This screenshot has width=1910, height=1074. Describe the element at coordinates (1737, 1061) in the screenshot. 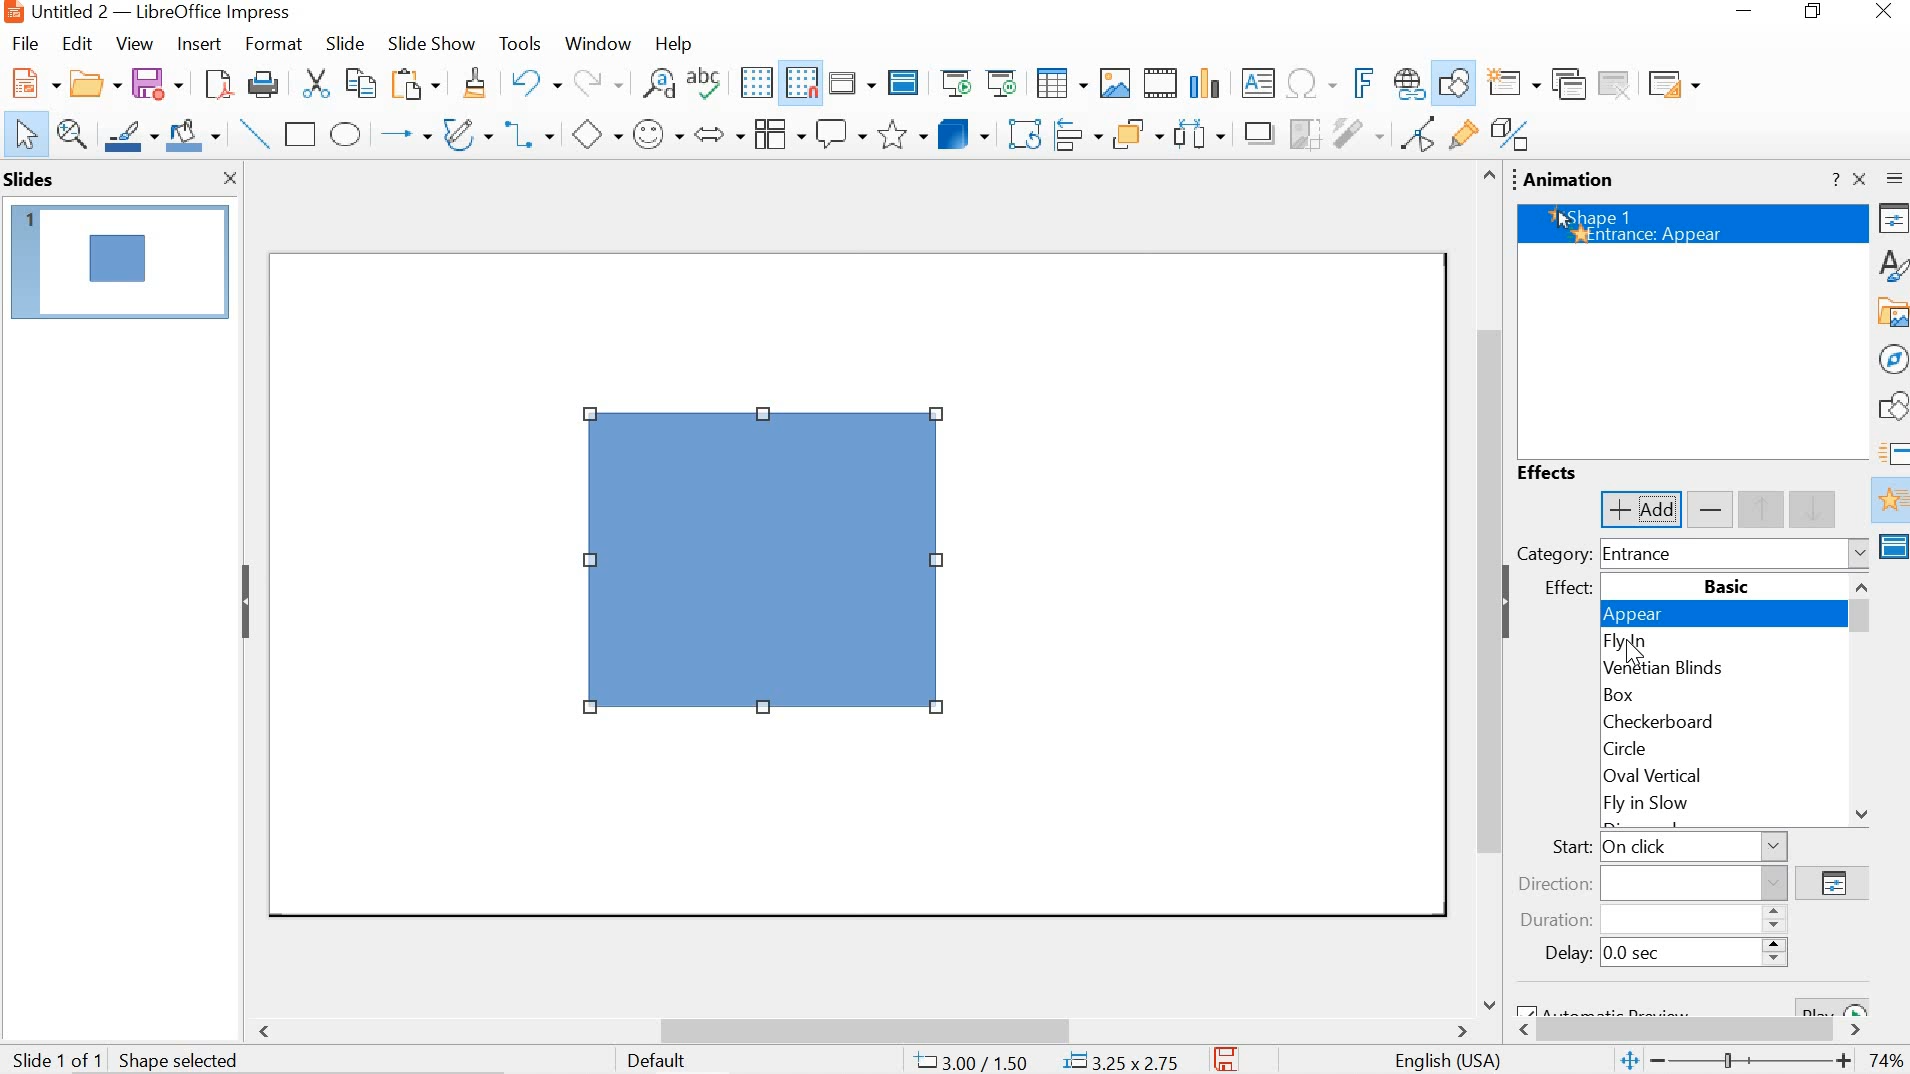

I see `zoom out or zoom in` at that location.